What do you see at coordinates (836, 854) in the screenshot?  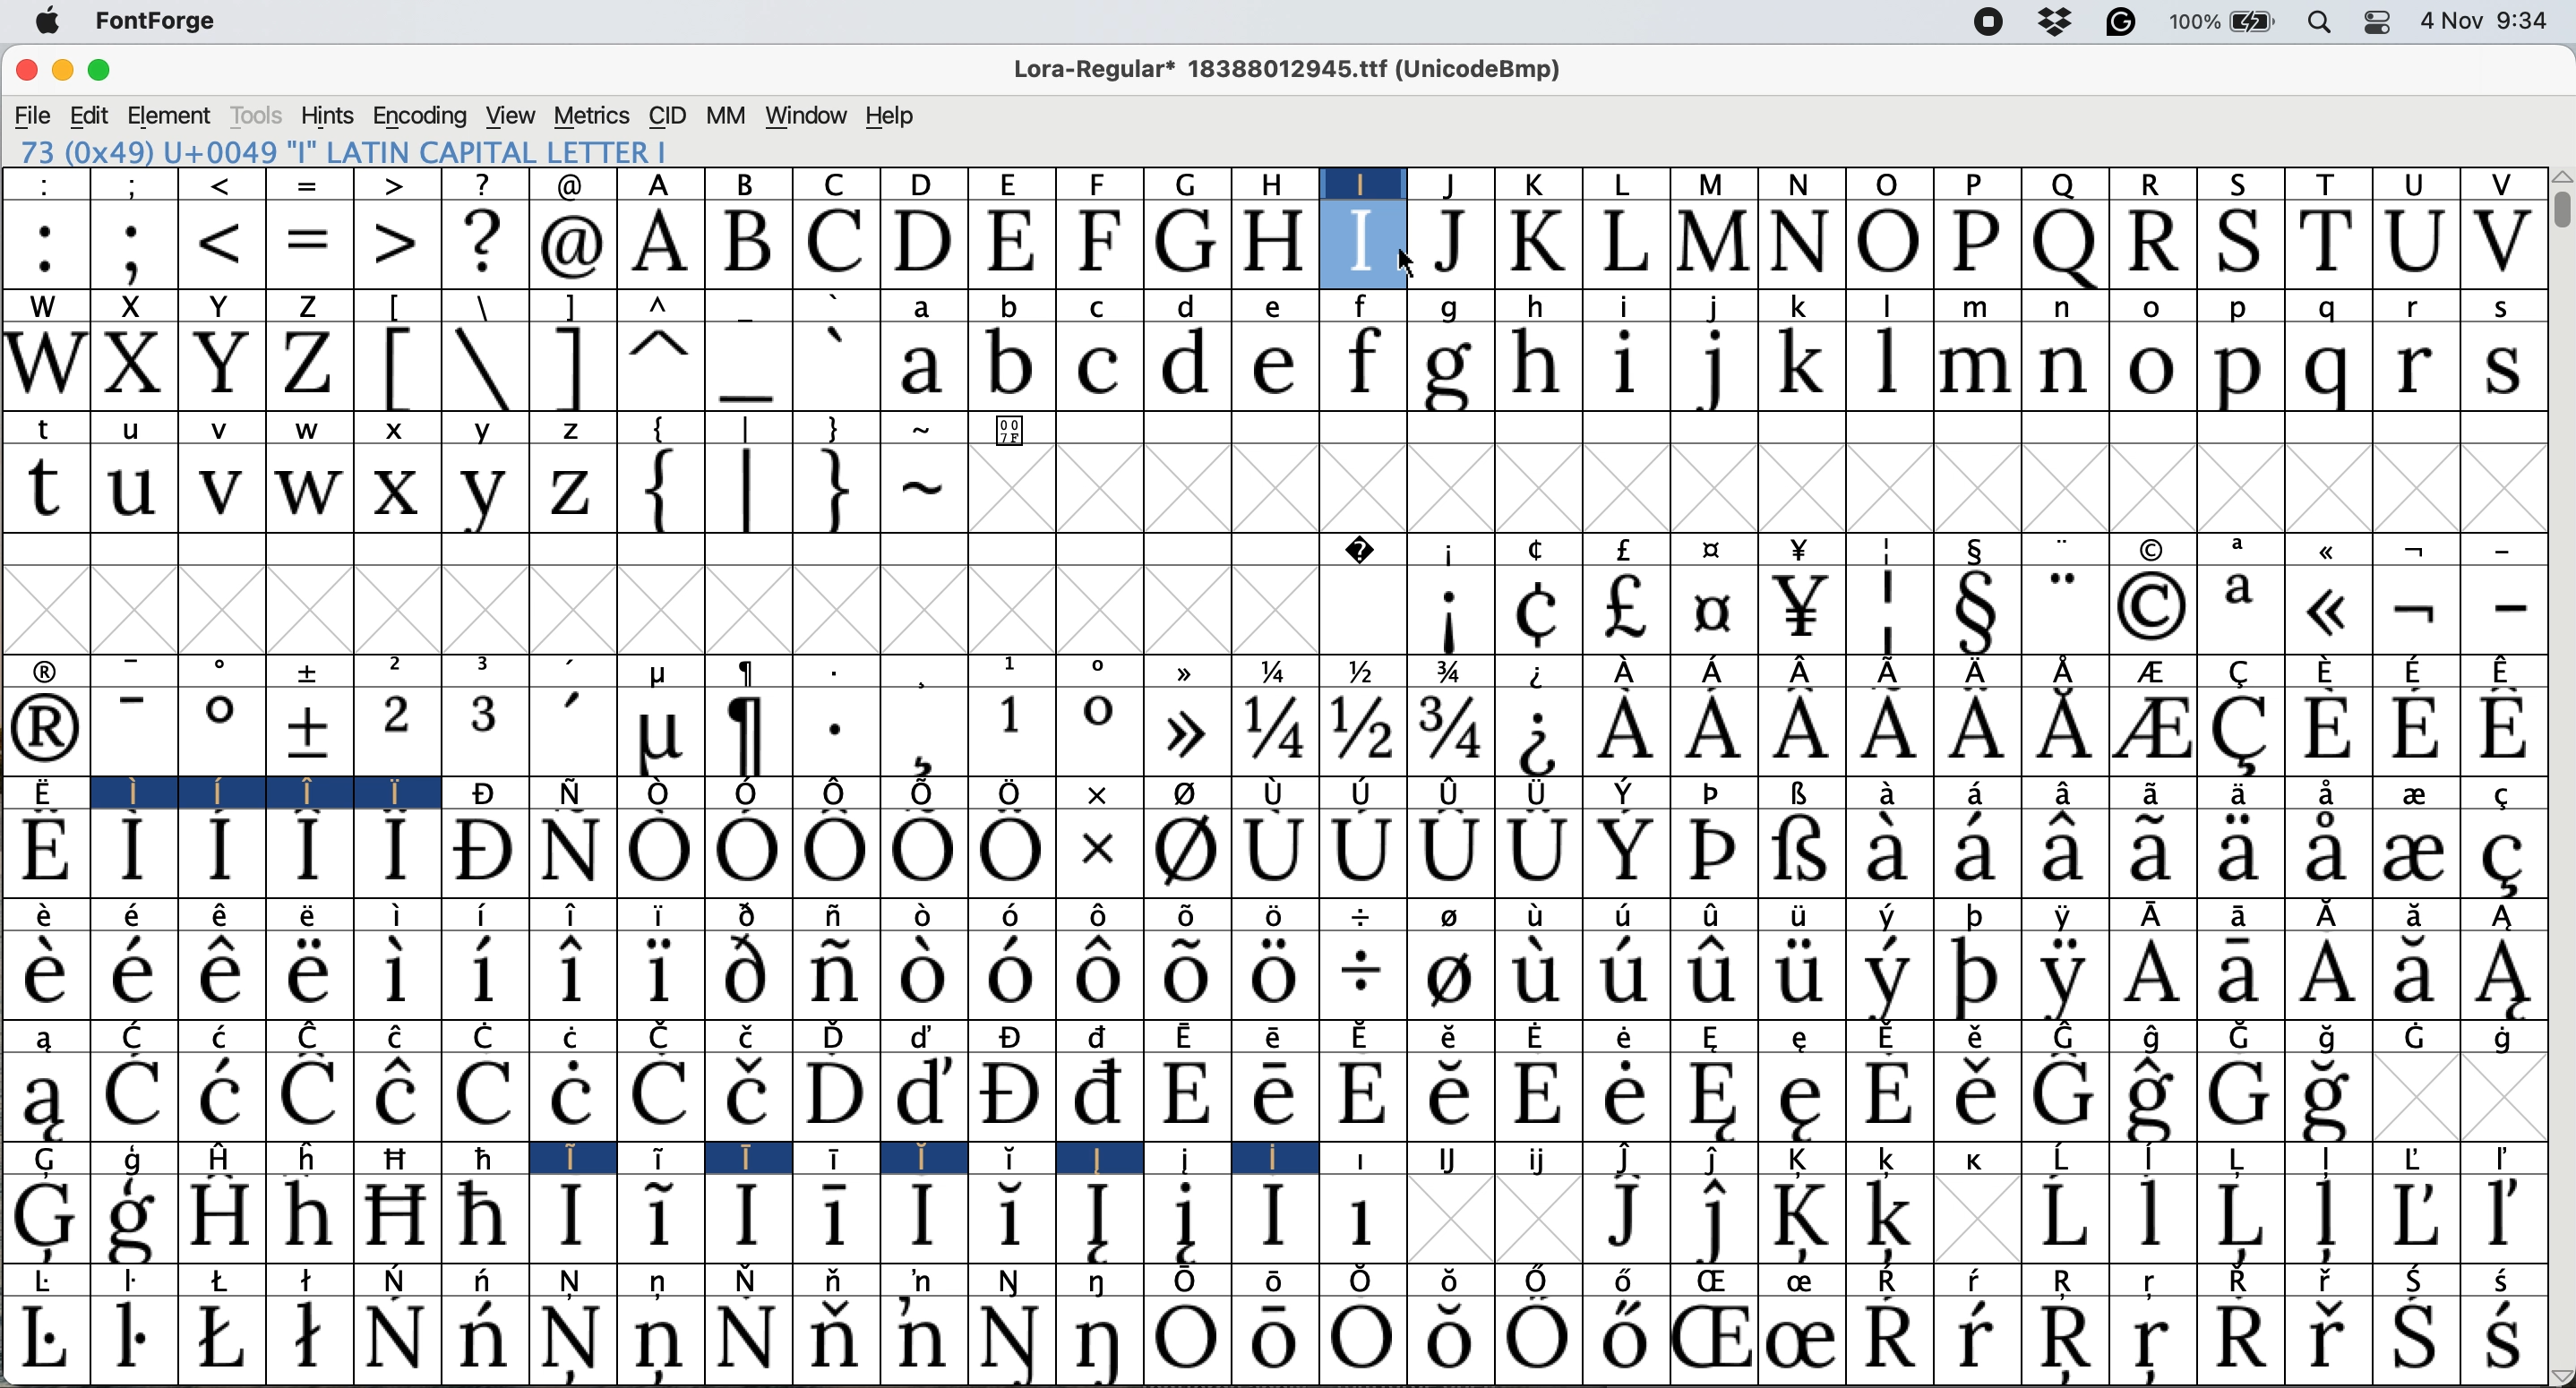 I see `Symbol` at bounding box center [836, 854].